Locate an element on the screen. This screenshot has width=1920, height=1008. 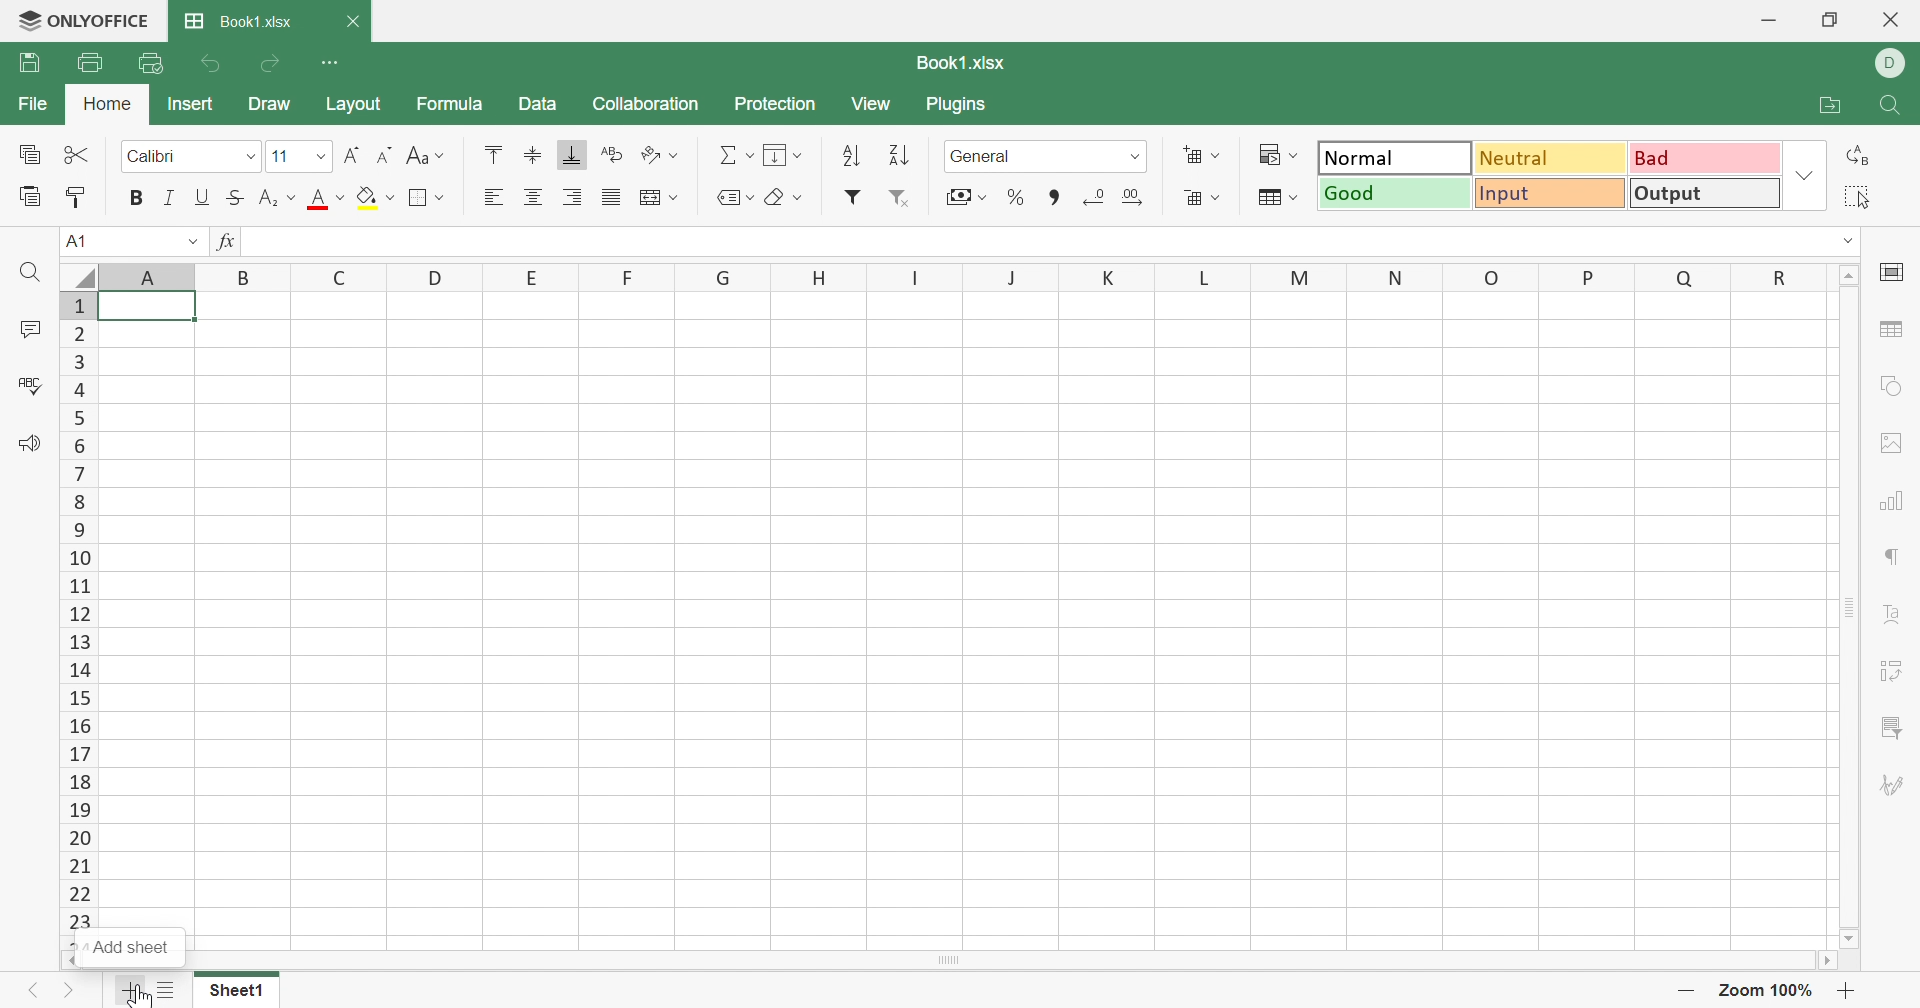
1 is located at coordinates (73, 304).